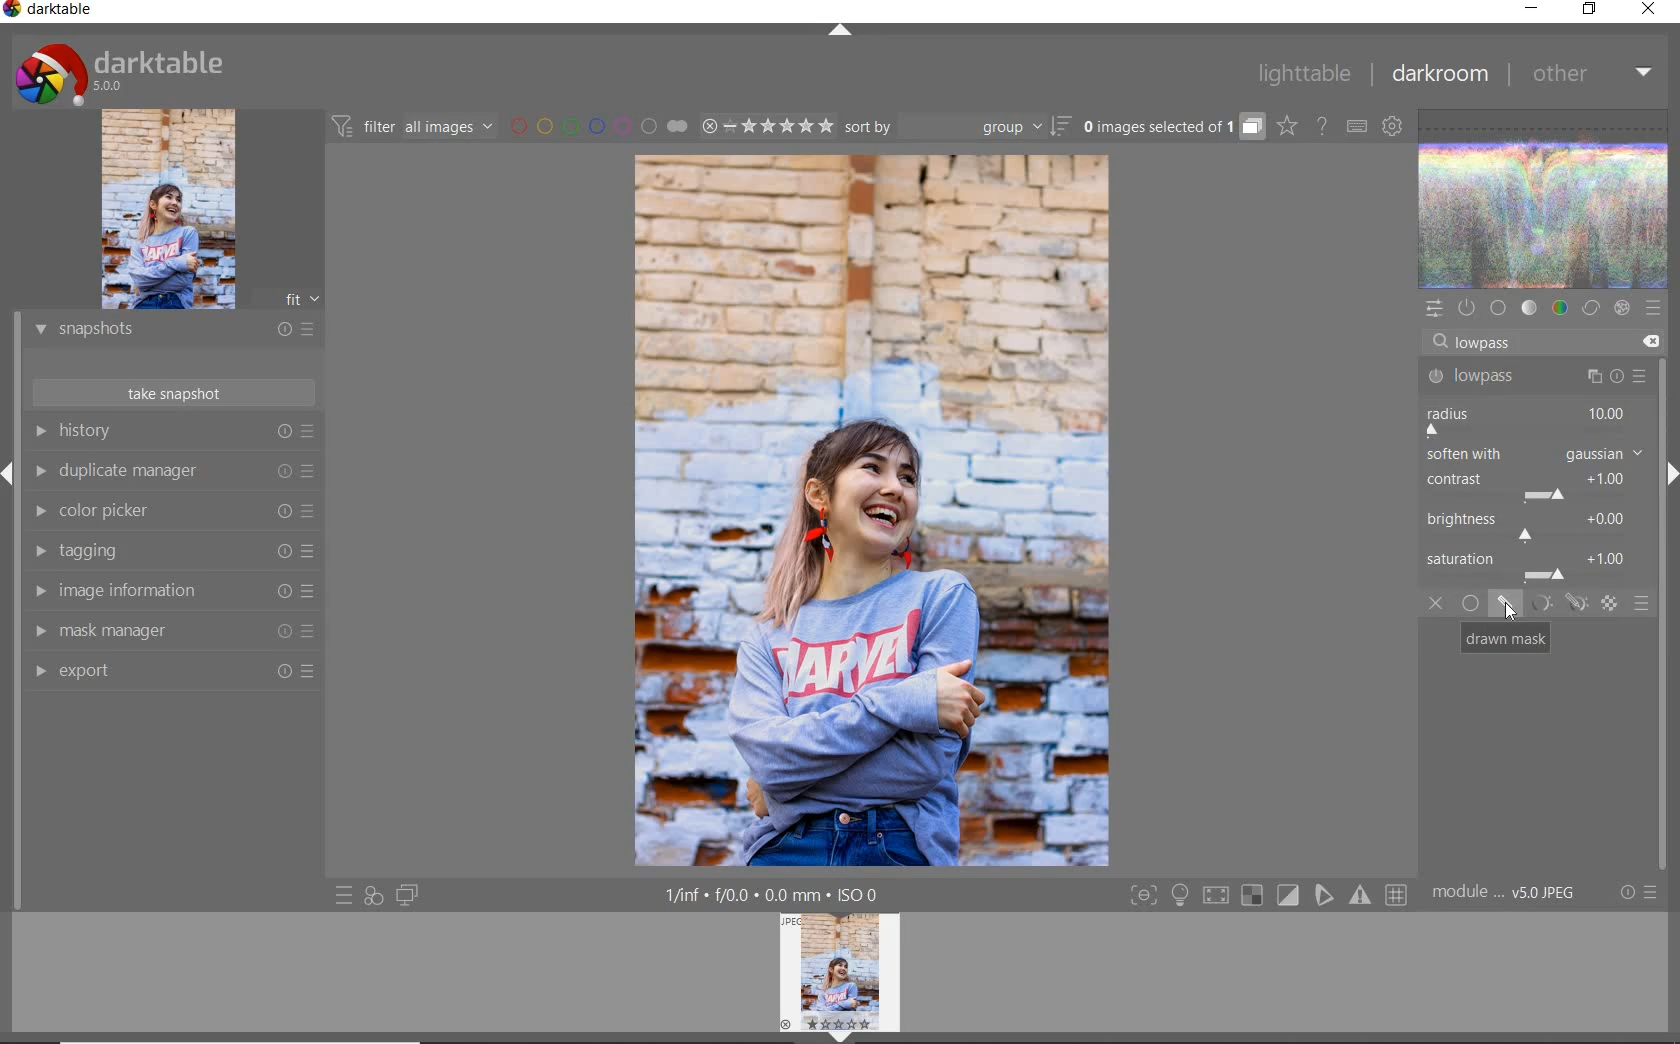  Describe the element at coordinates (1471, 340) in the screenshot. I see `cursor` at that location.